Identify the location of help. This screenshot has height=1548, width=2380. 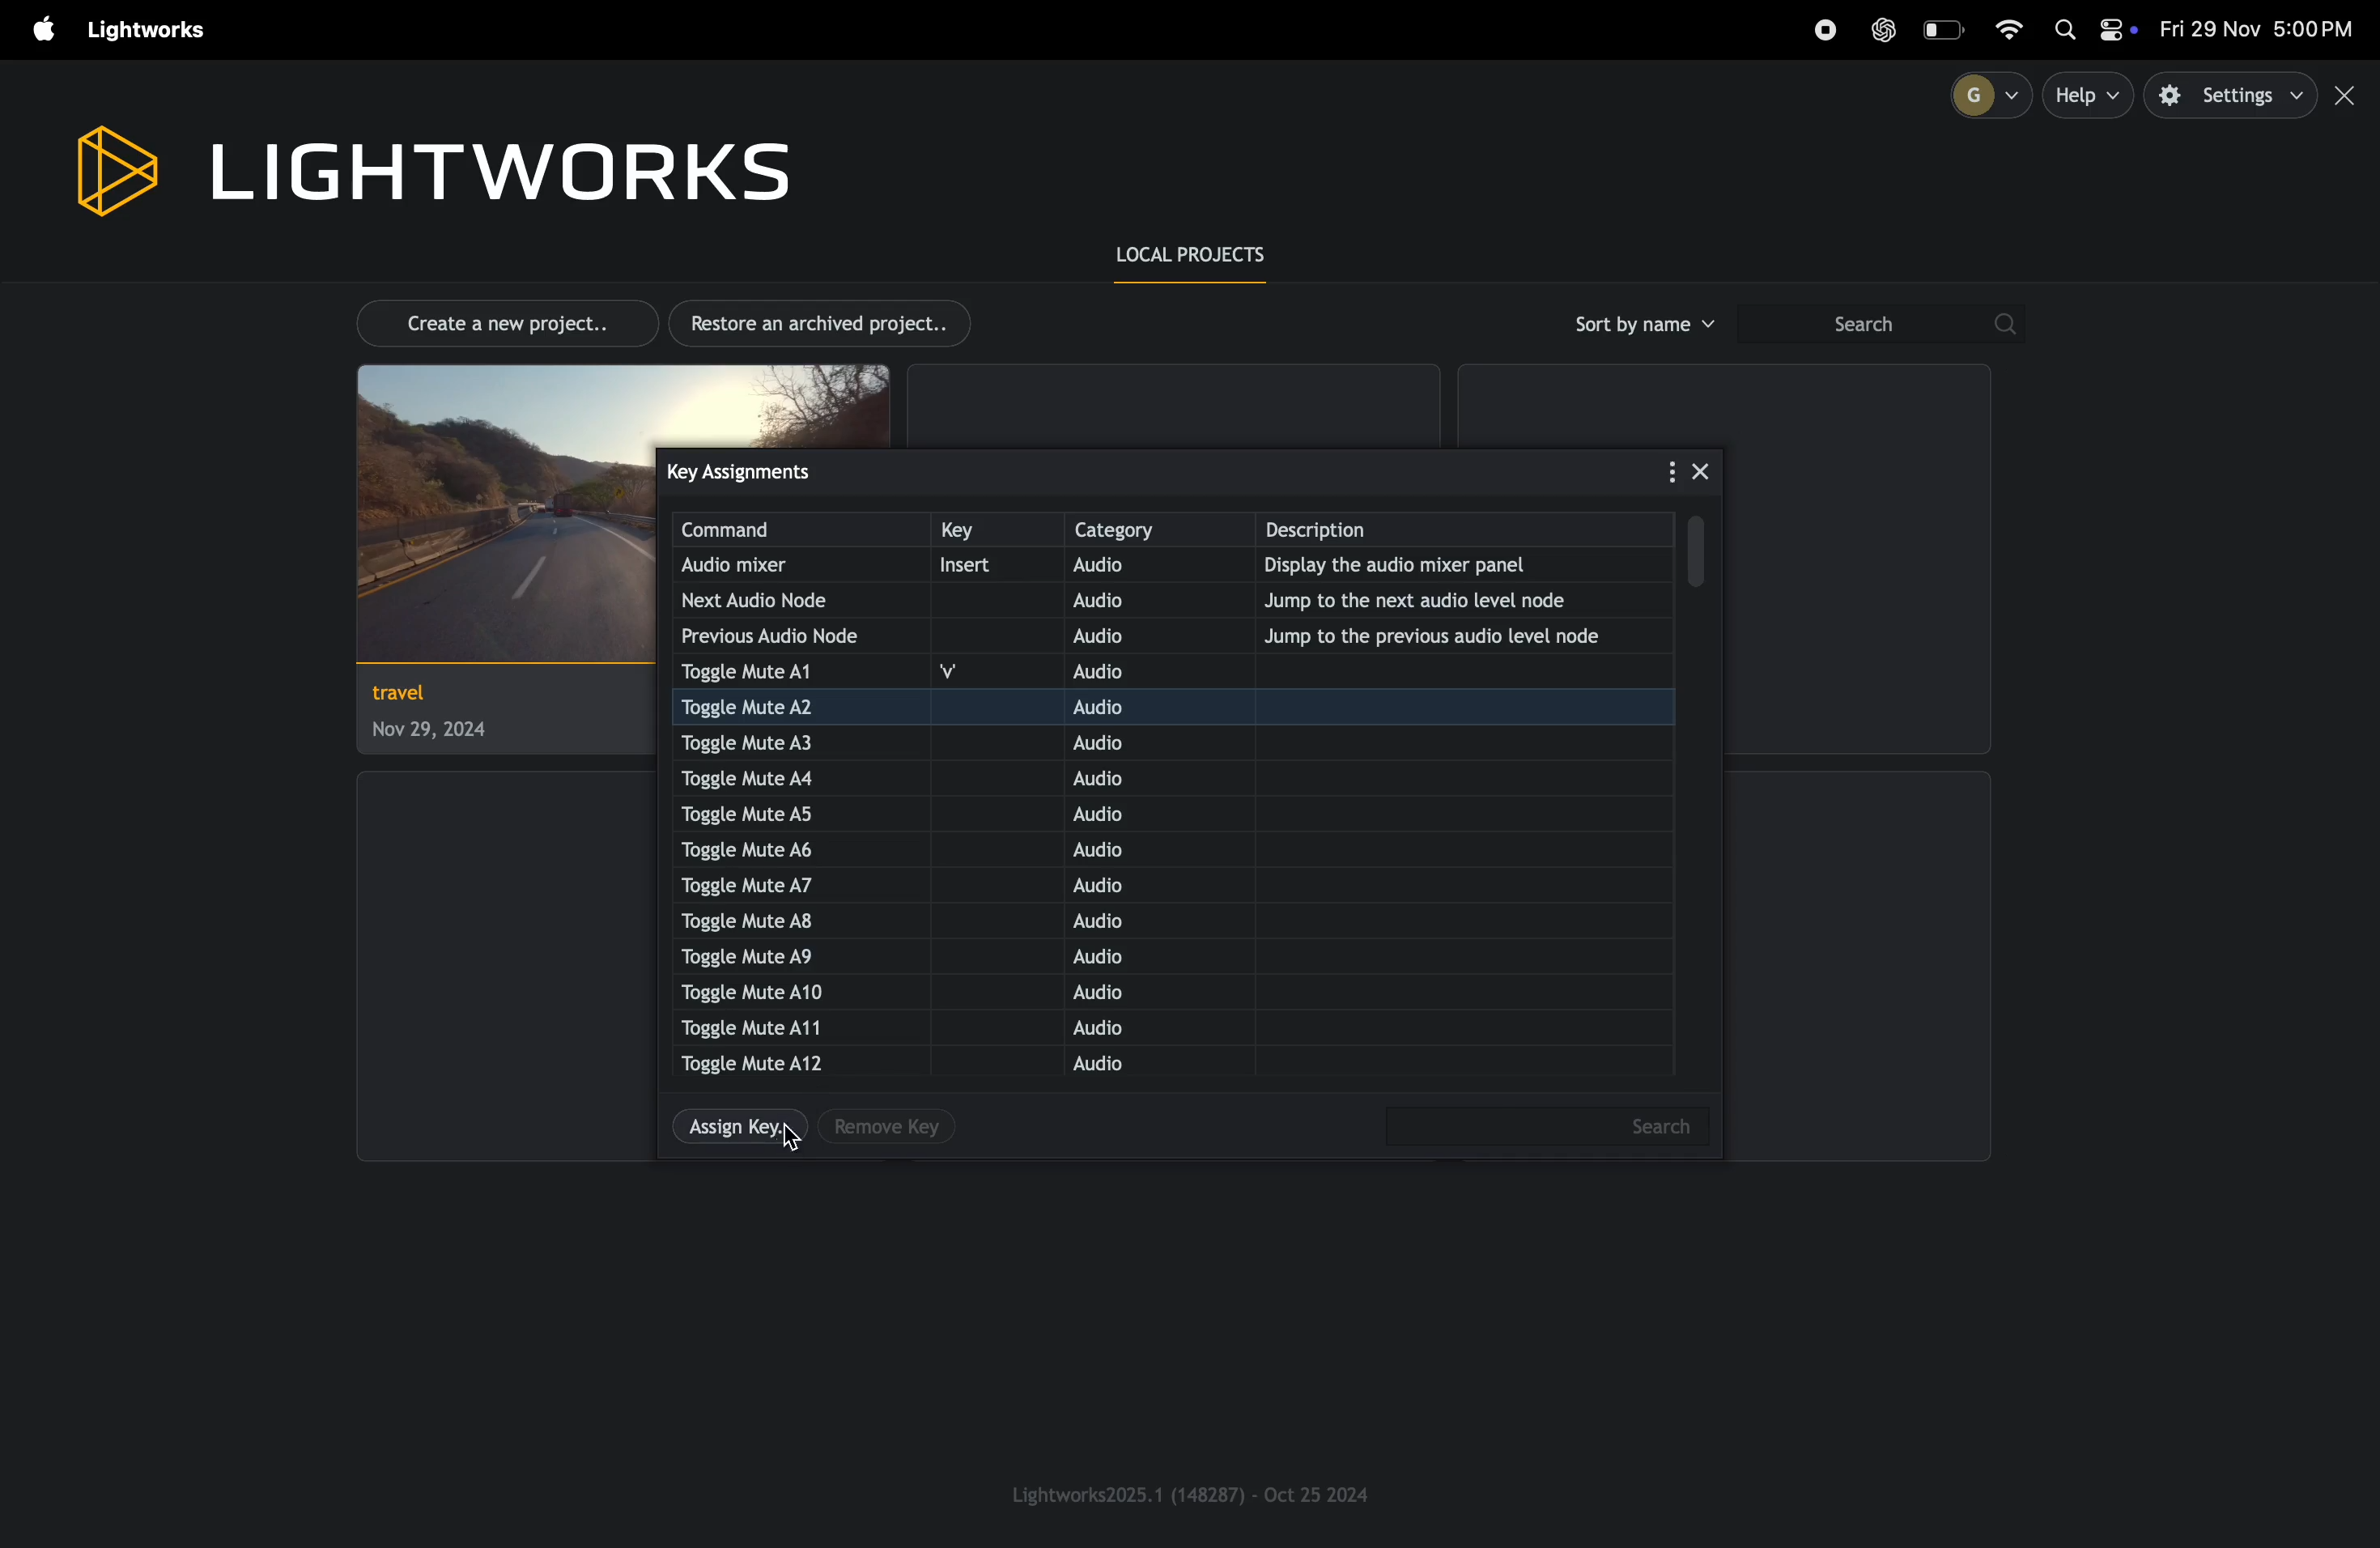
(2090, 95).